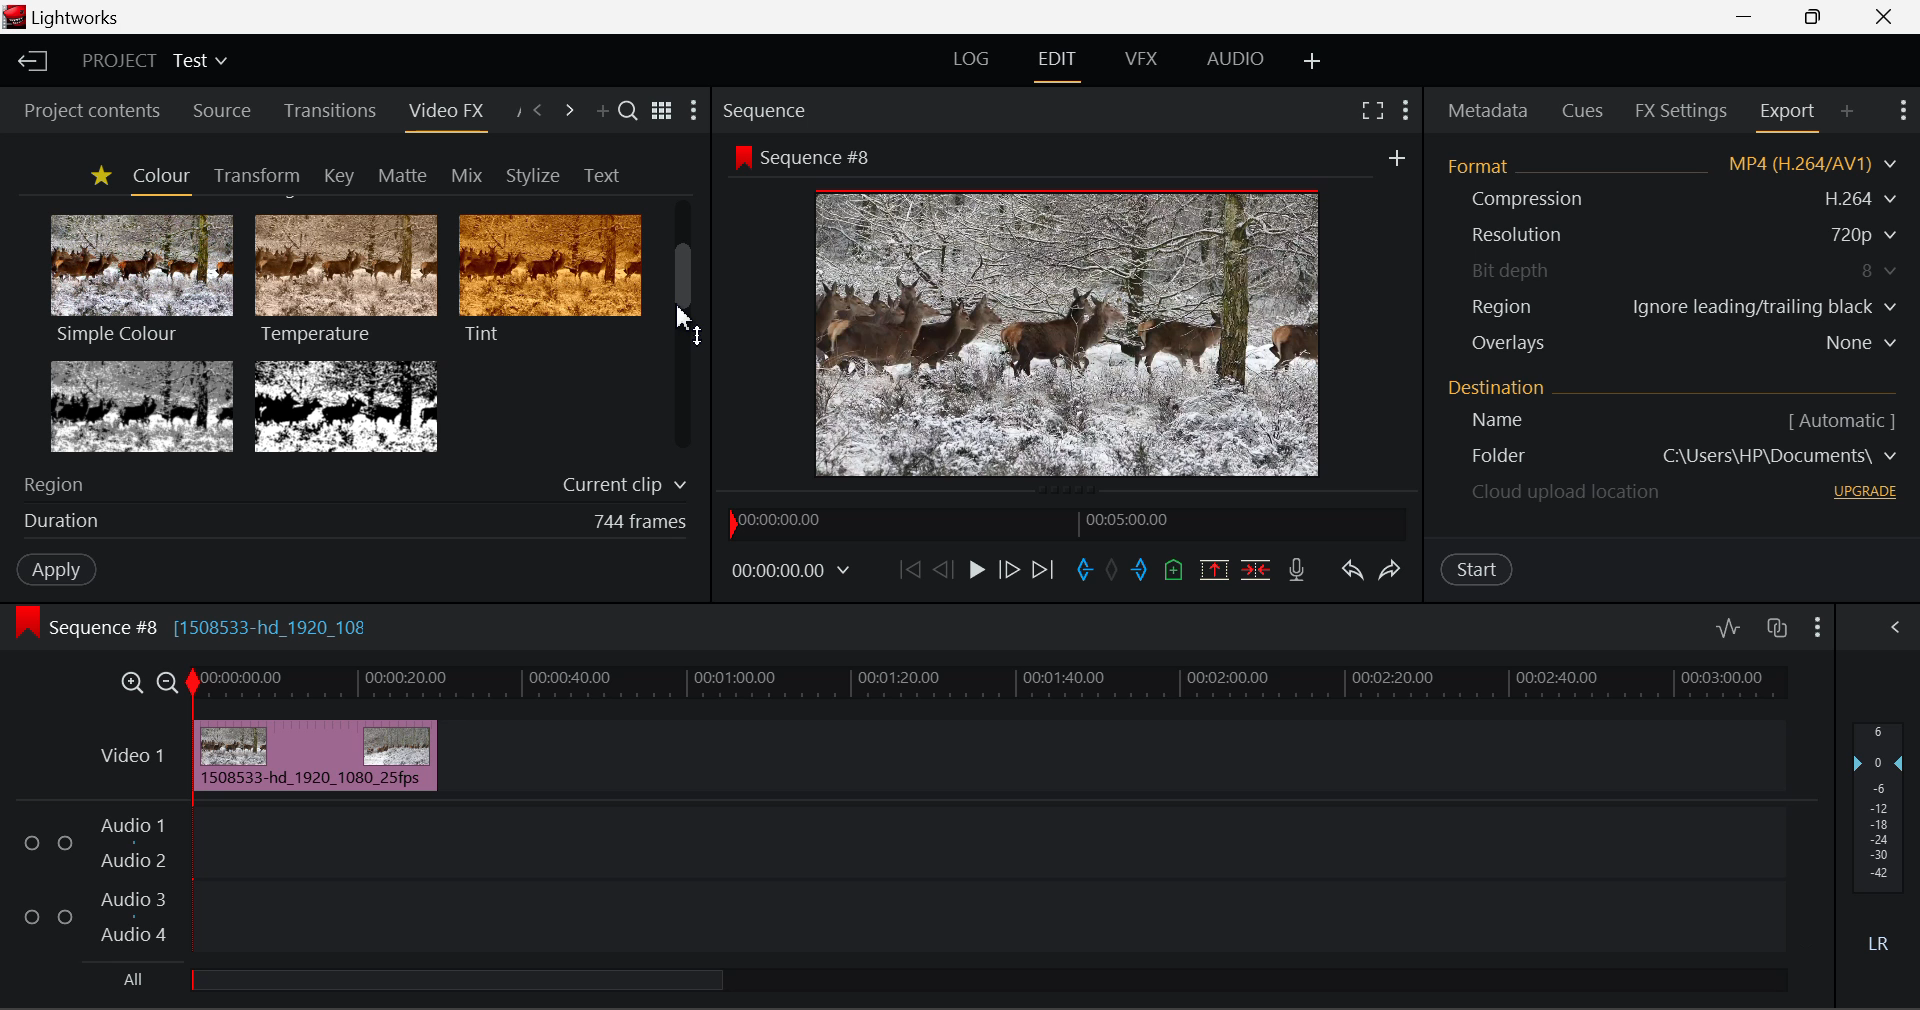 The width and height of the screenshot is (1920, 1010). What do you see at coordinates (344, 280) in the screenshot?
I see `Temperature` at bounding box center [344, 280].